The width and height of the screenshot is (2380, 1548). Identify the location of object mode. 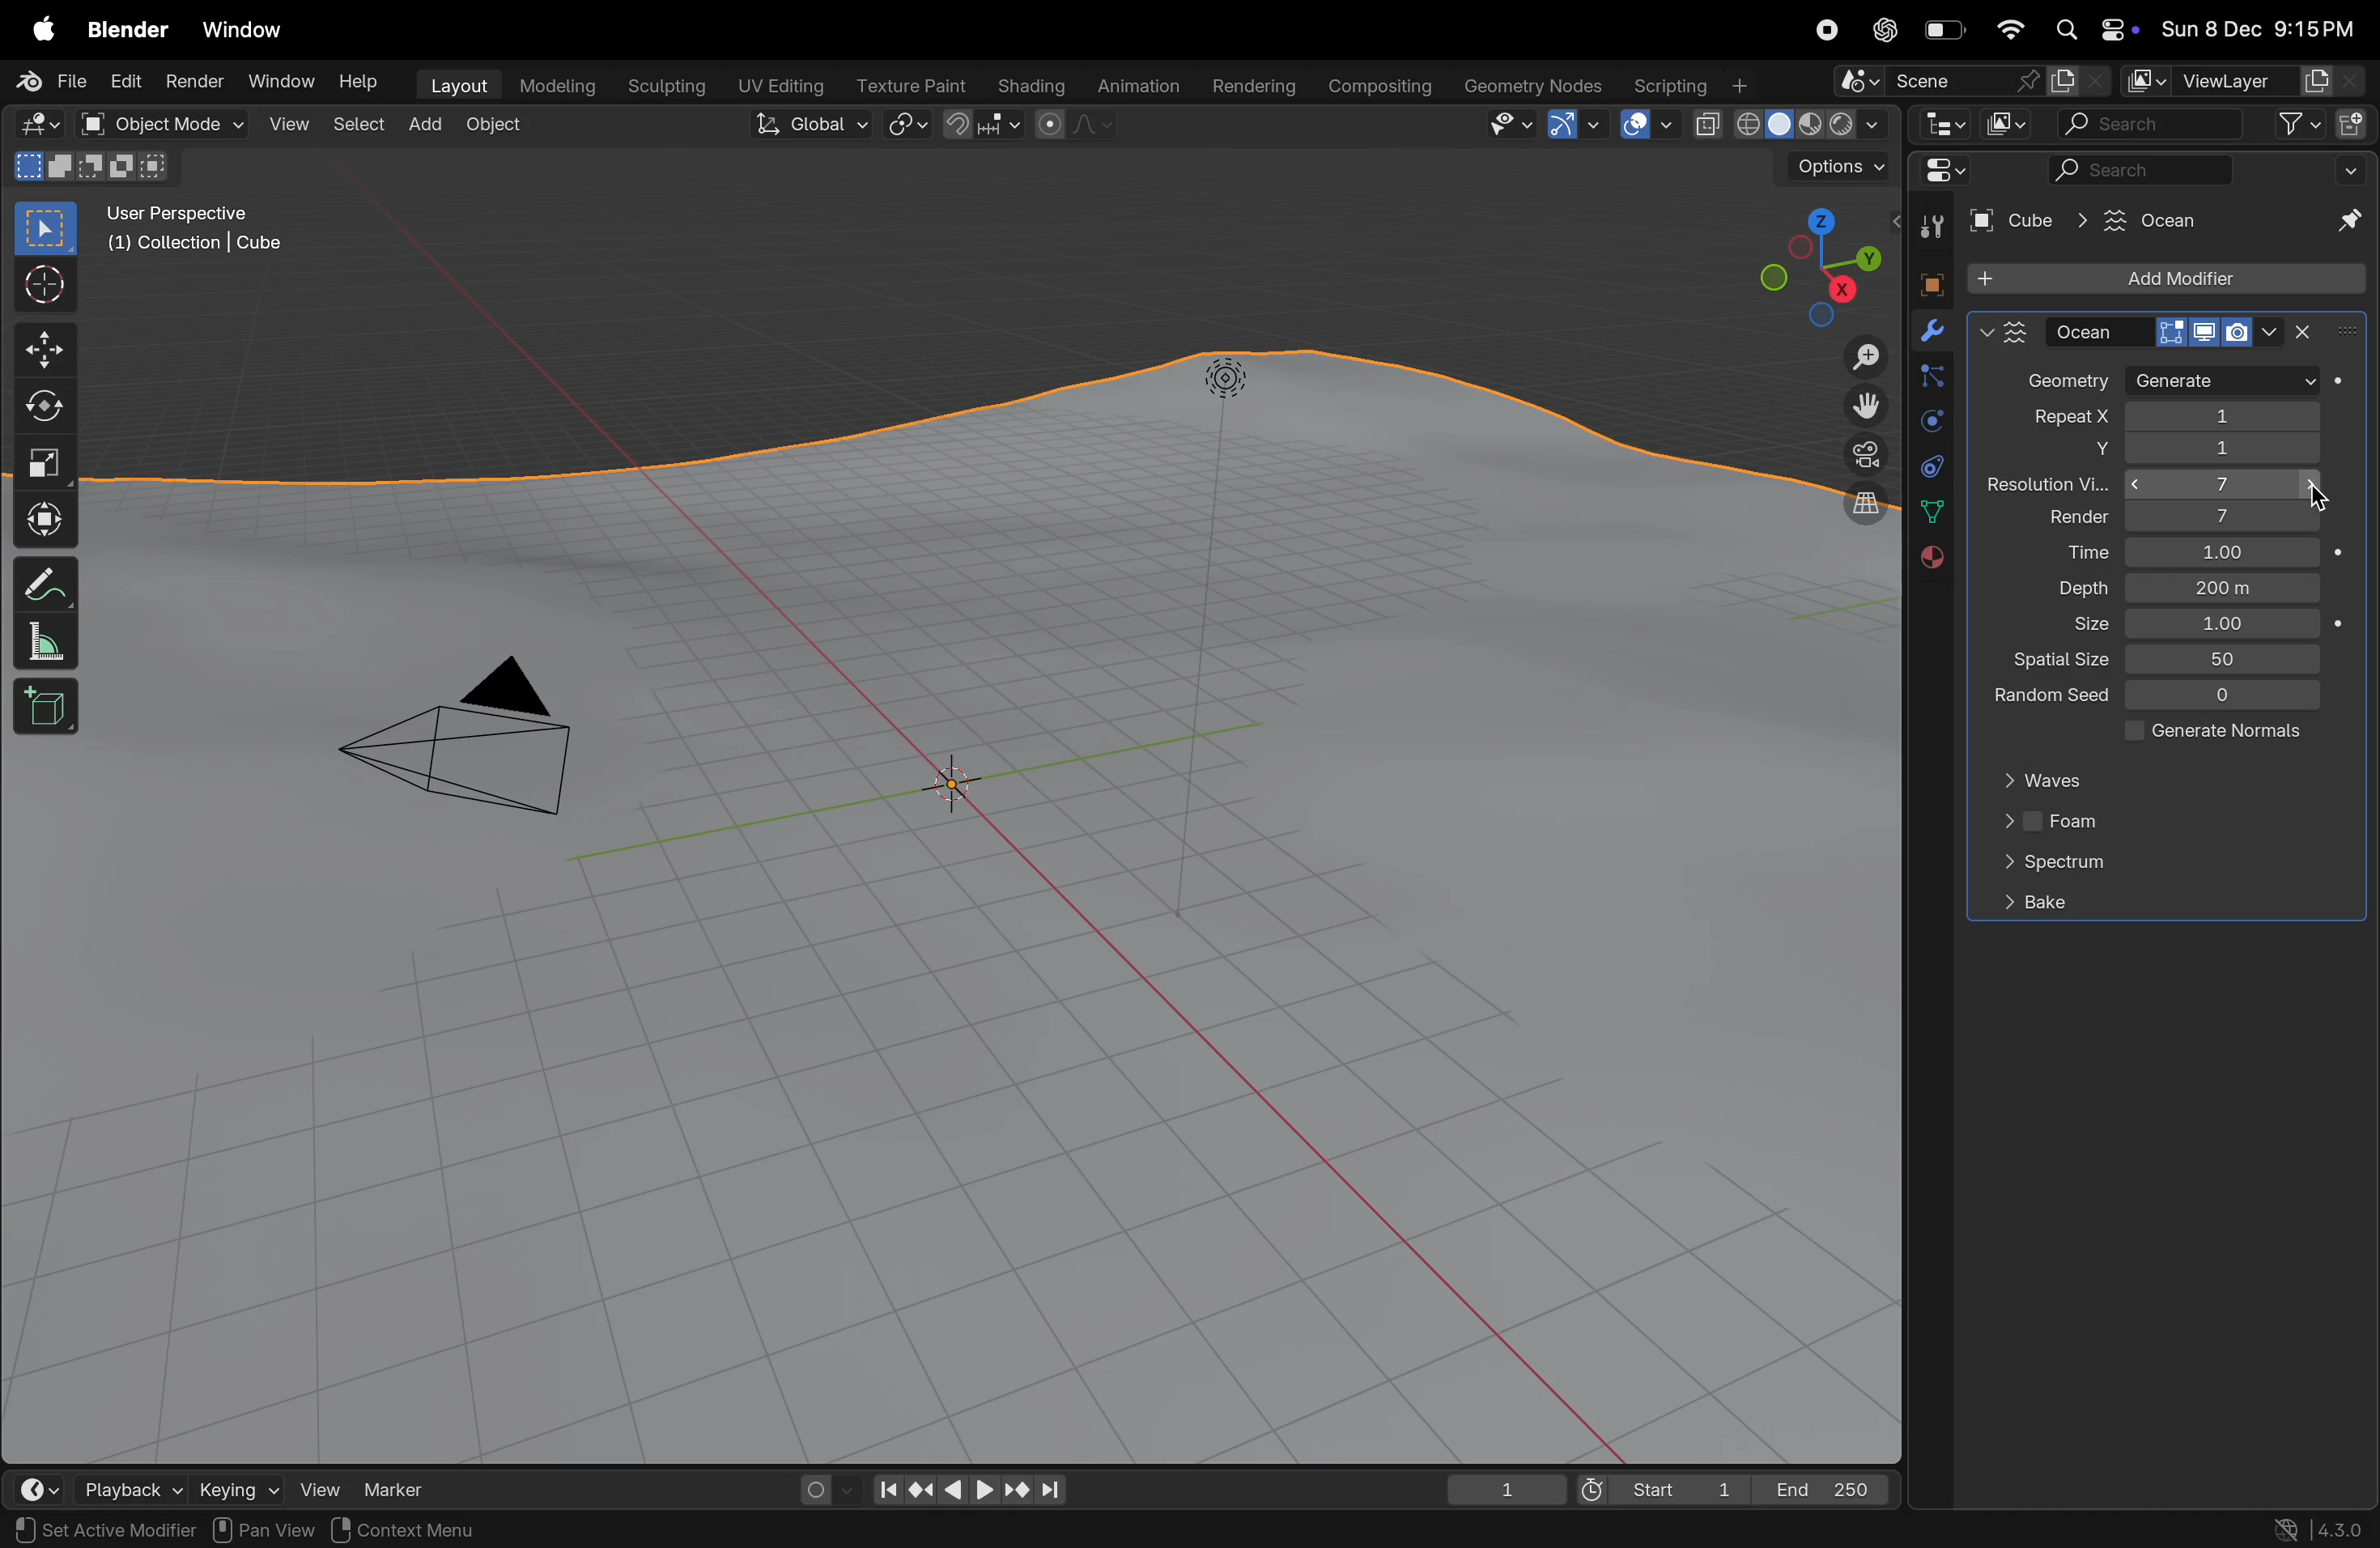
(183, 125).